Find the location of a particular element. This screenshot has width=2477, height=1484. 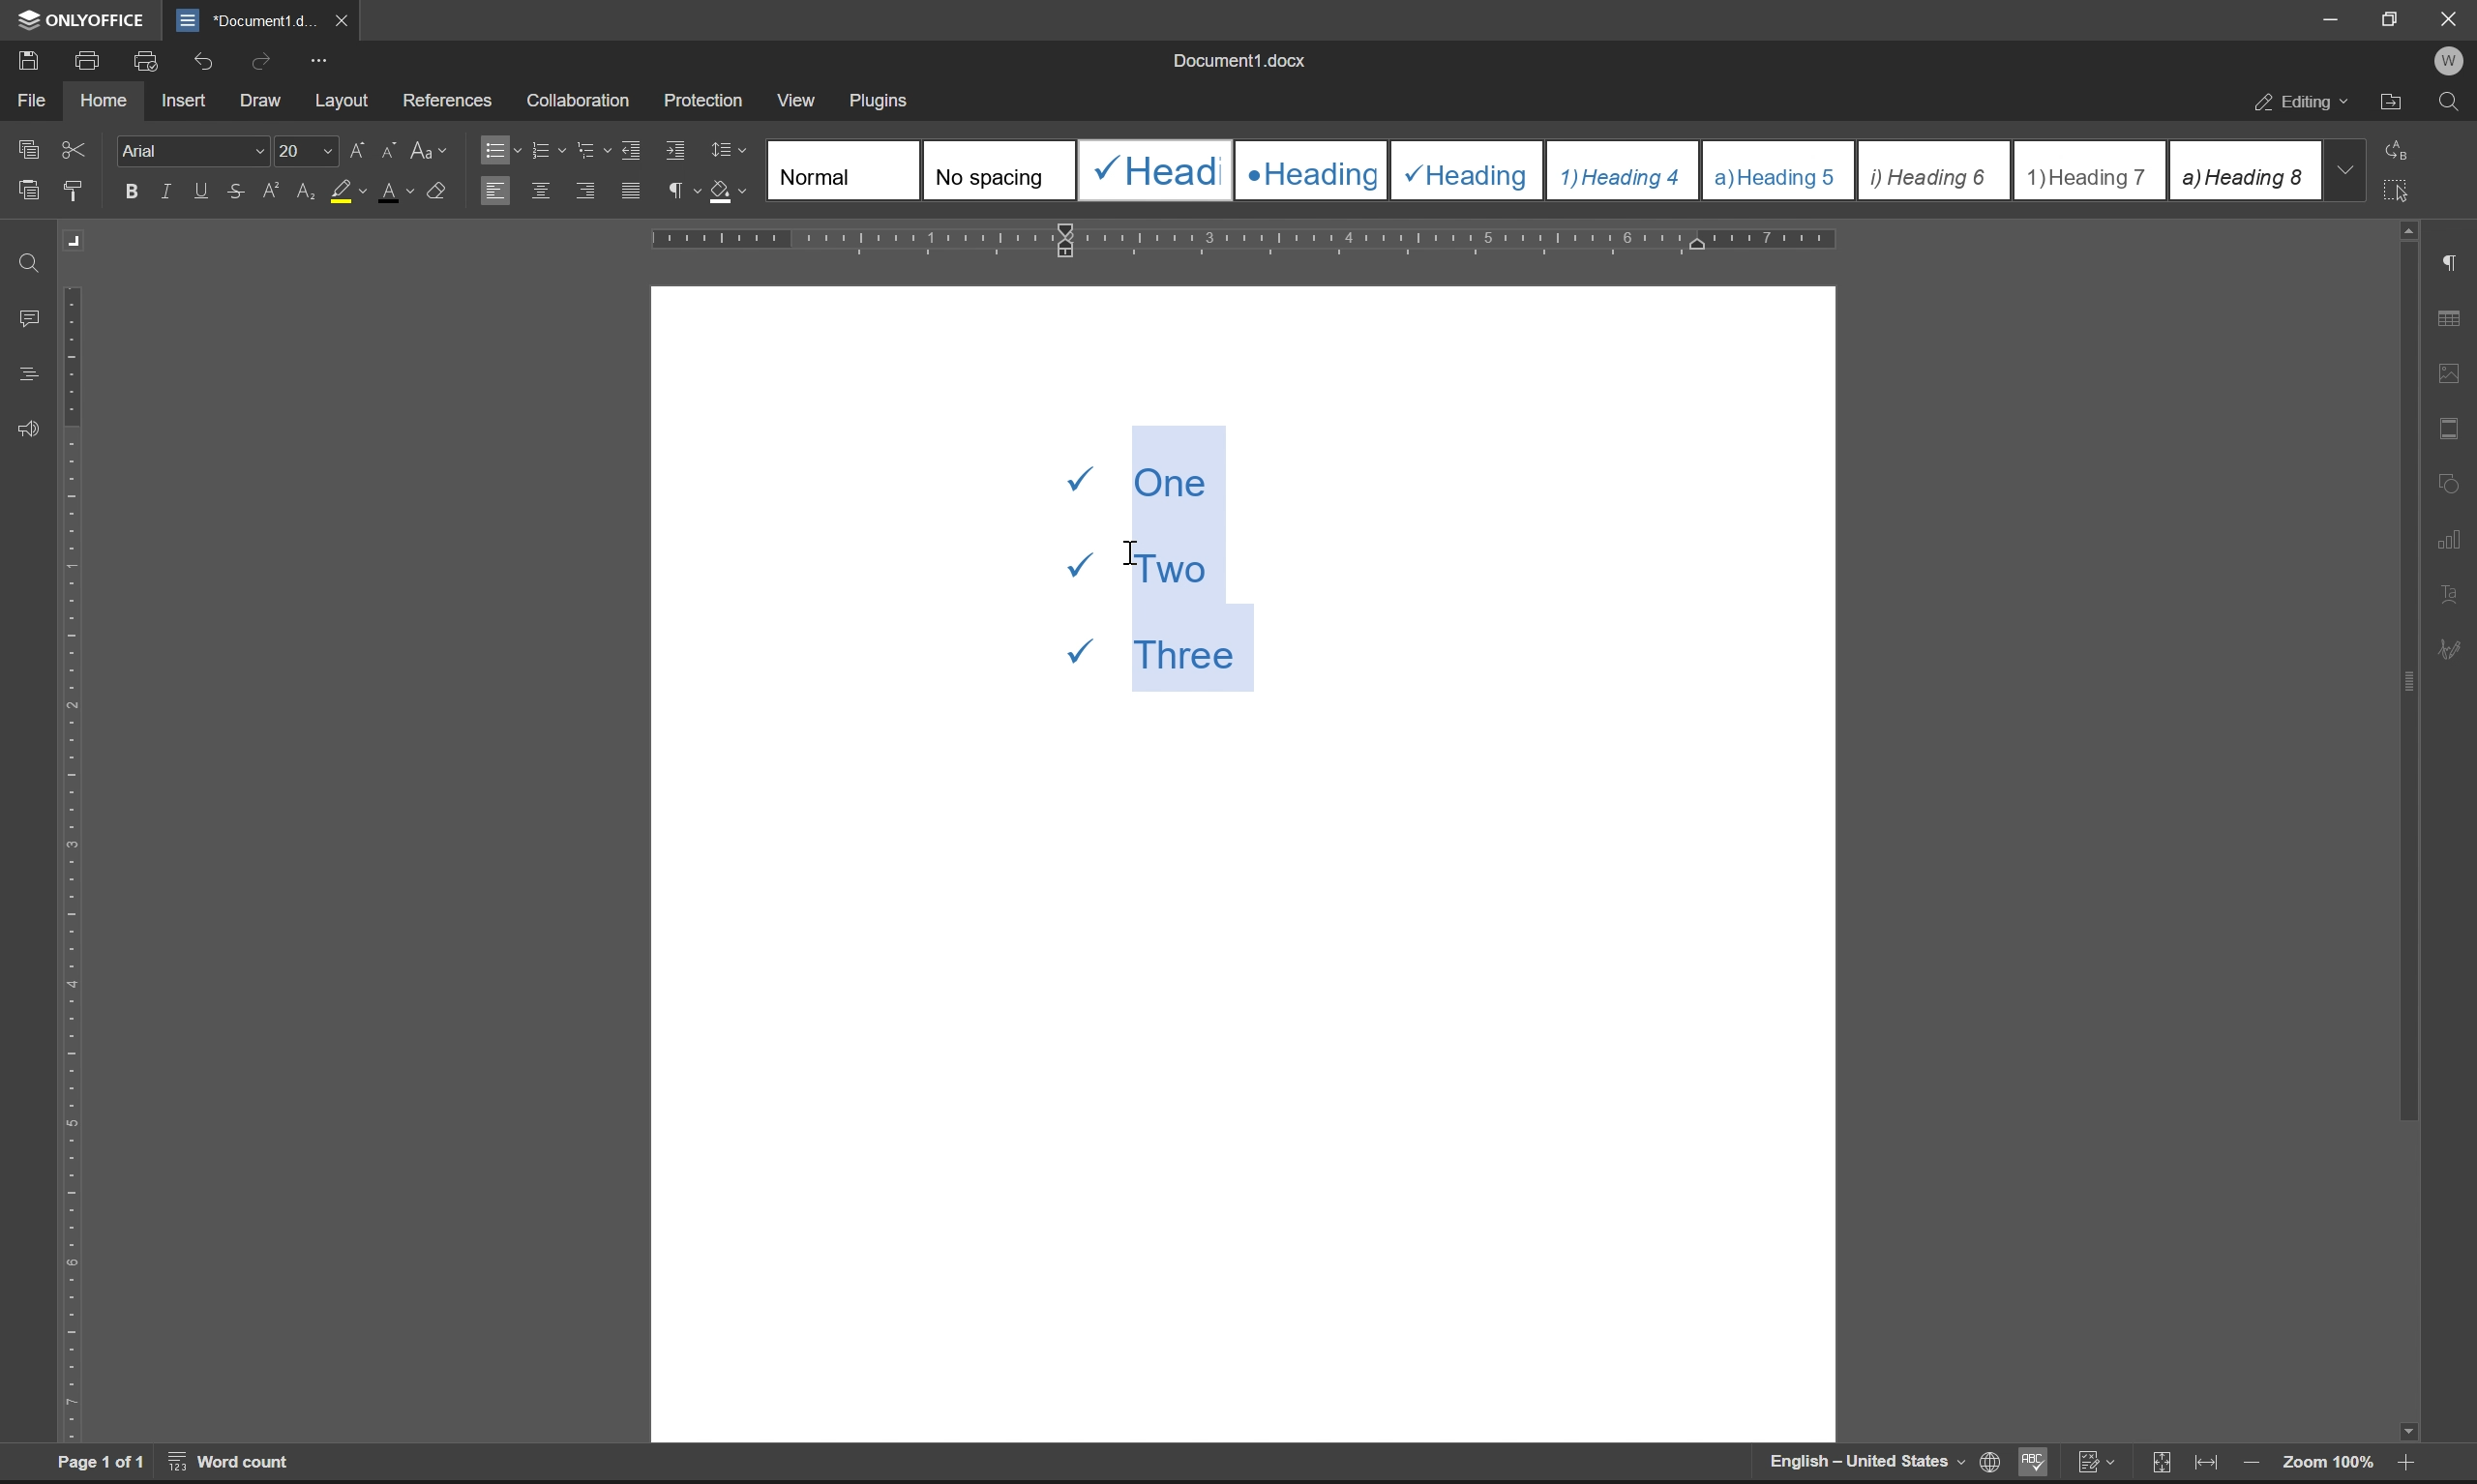

restore down is located at coordinates (2395, 18).